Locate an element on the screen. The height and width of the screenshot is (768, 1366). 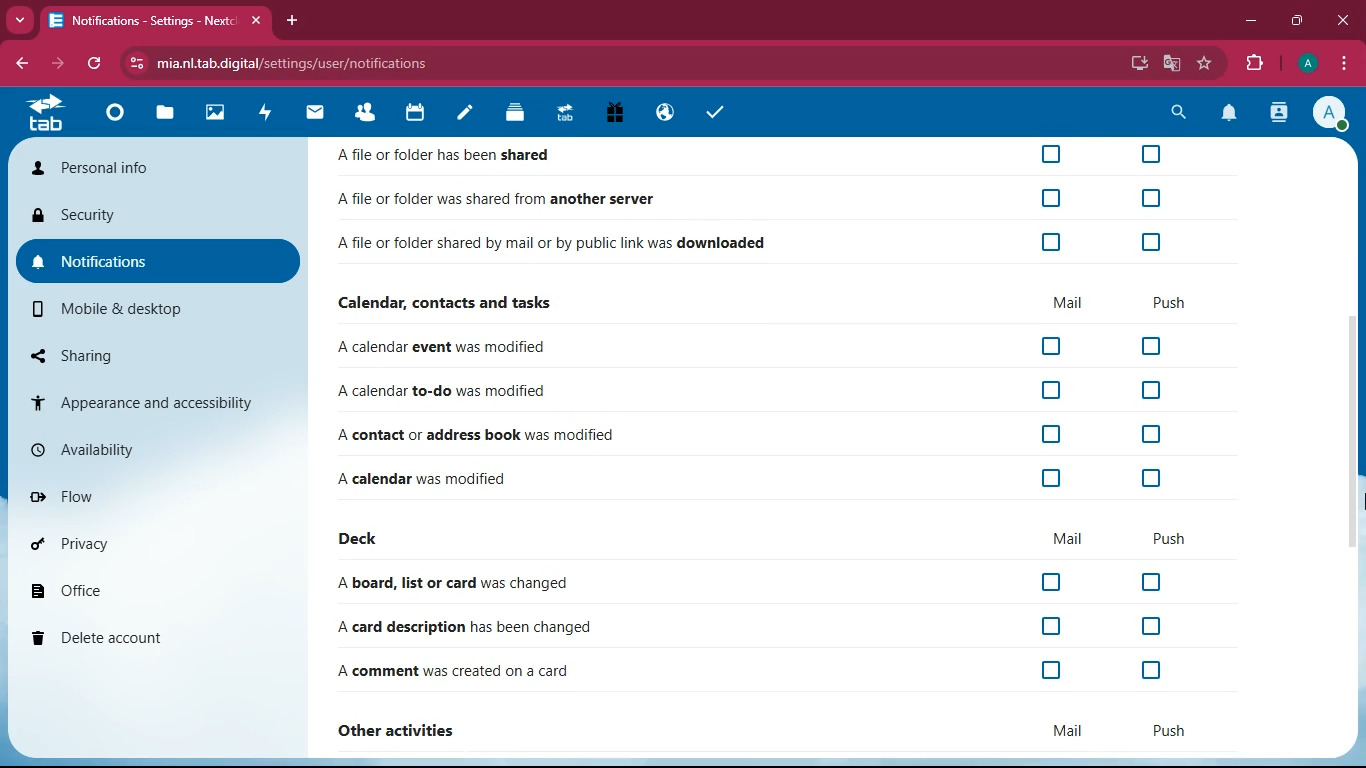
push is located at coordinates (1170, 729).